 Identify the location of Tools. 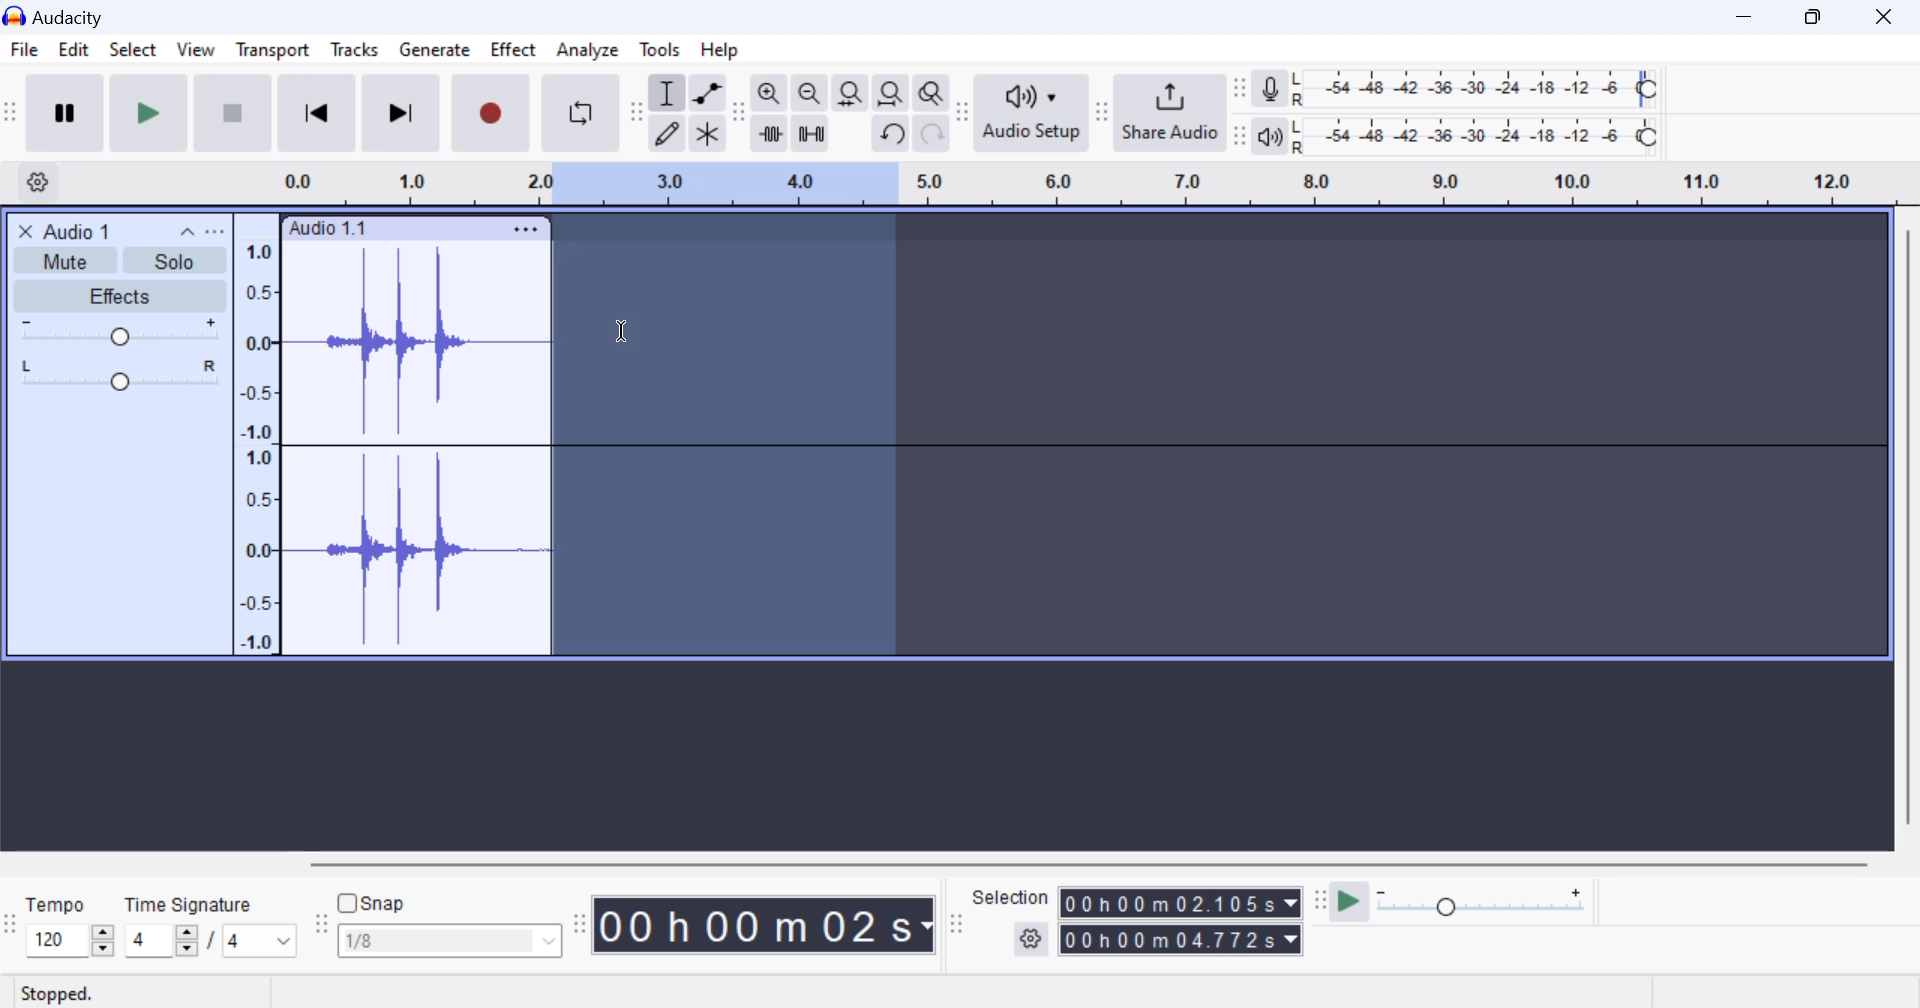
(661, 48).